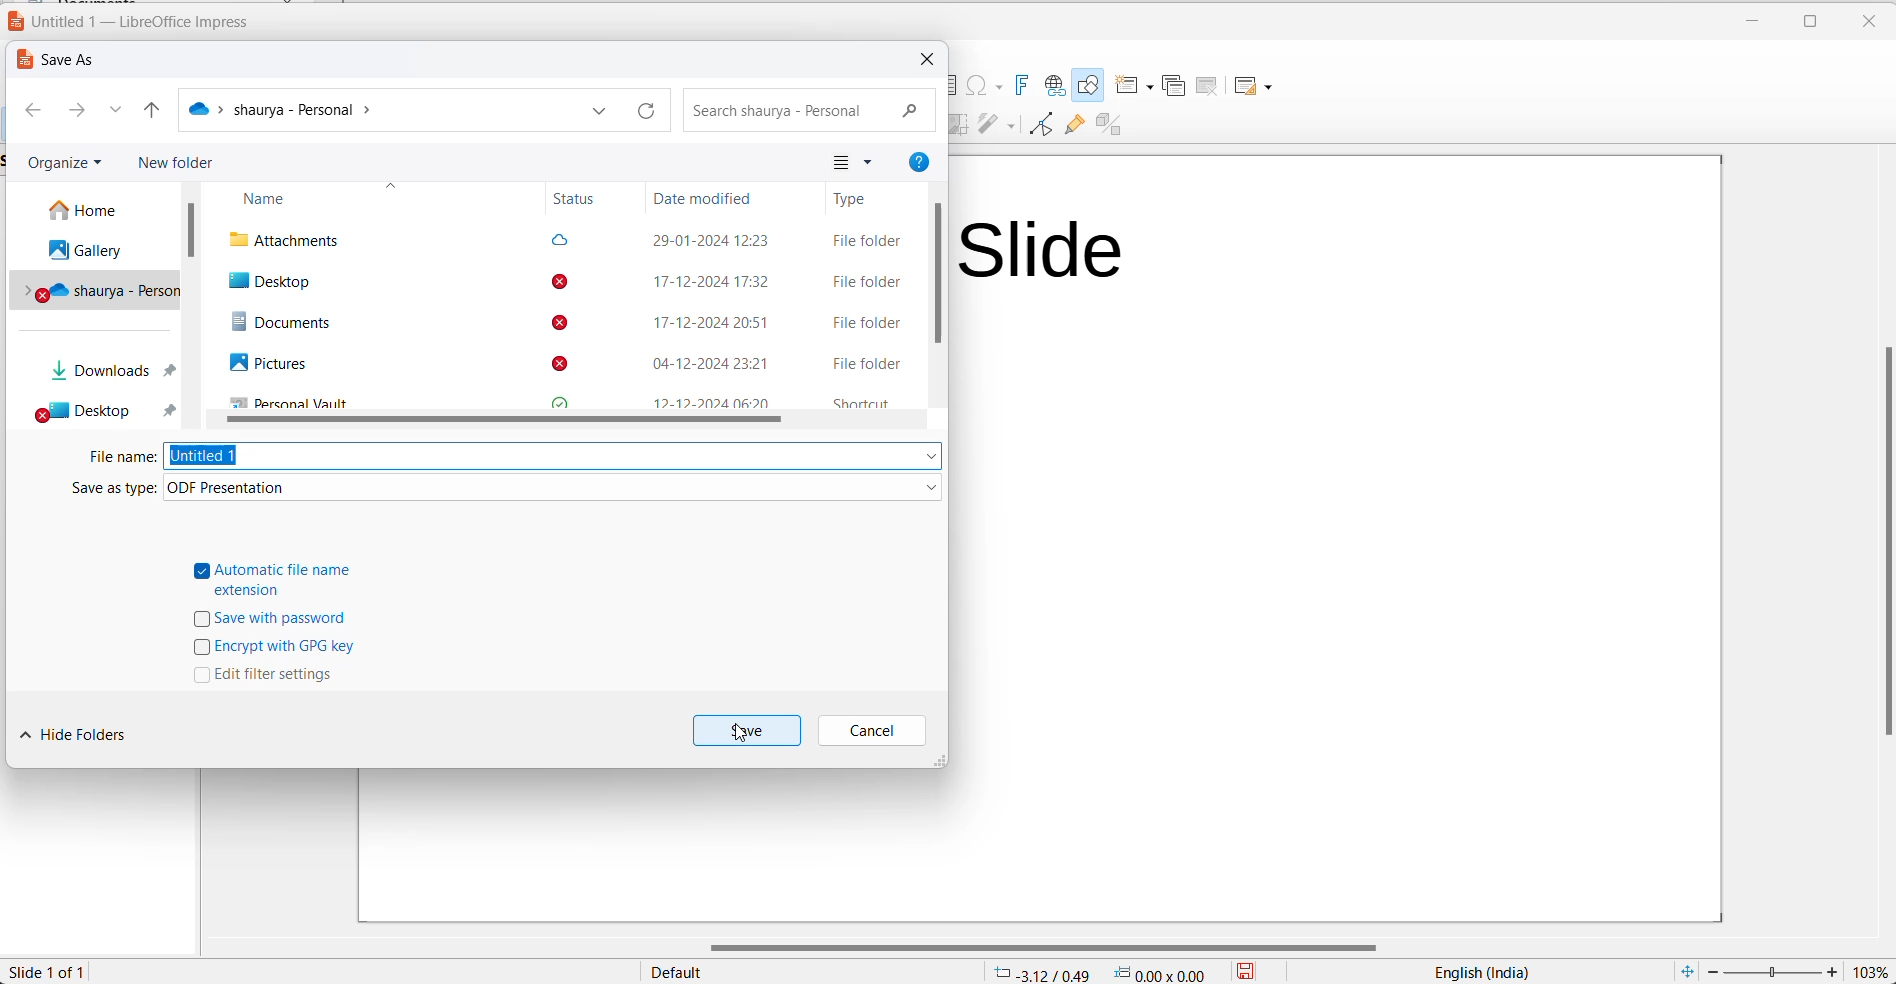  I want to click on save as heading, so click(63, 60).